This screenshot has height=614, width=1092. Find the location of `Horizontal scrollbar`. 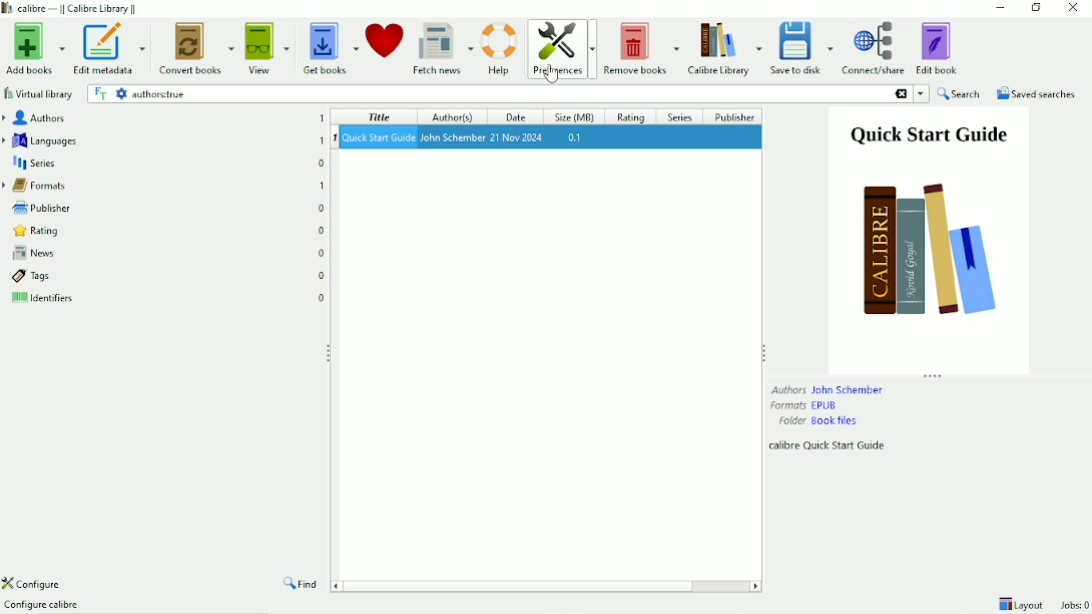

Horizontal scrollbar is located at coordinates (523, 587).